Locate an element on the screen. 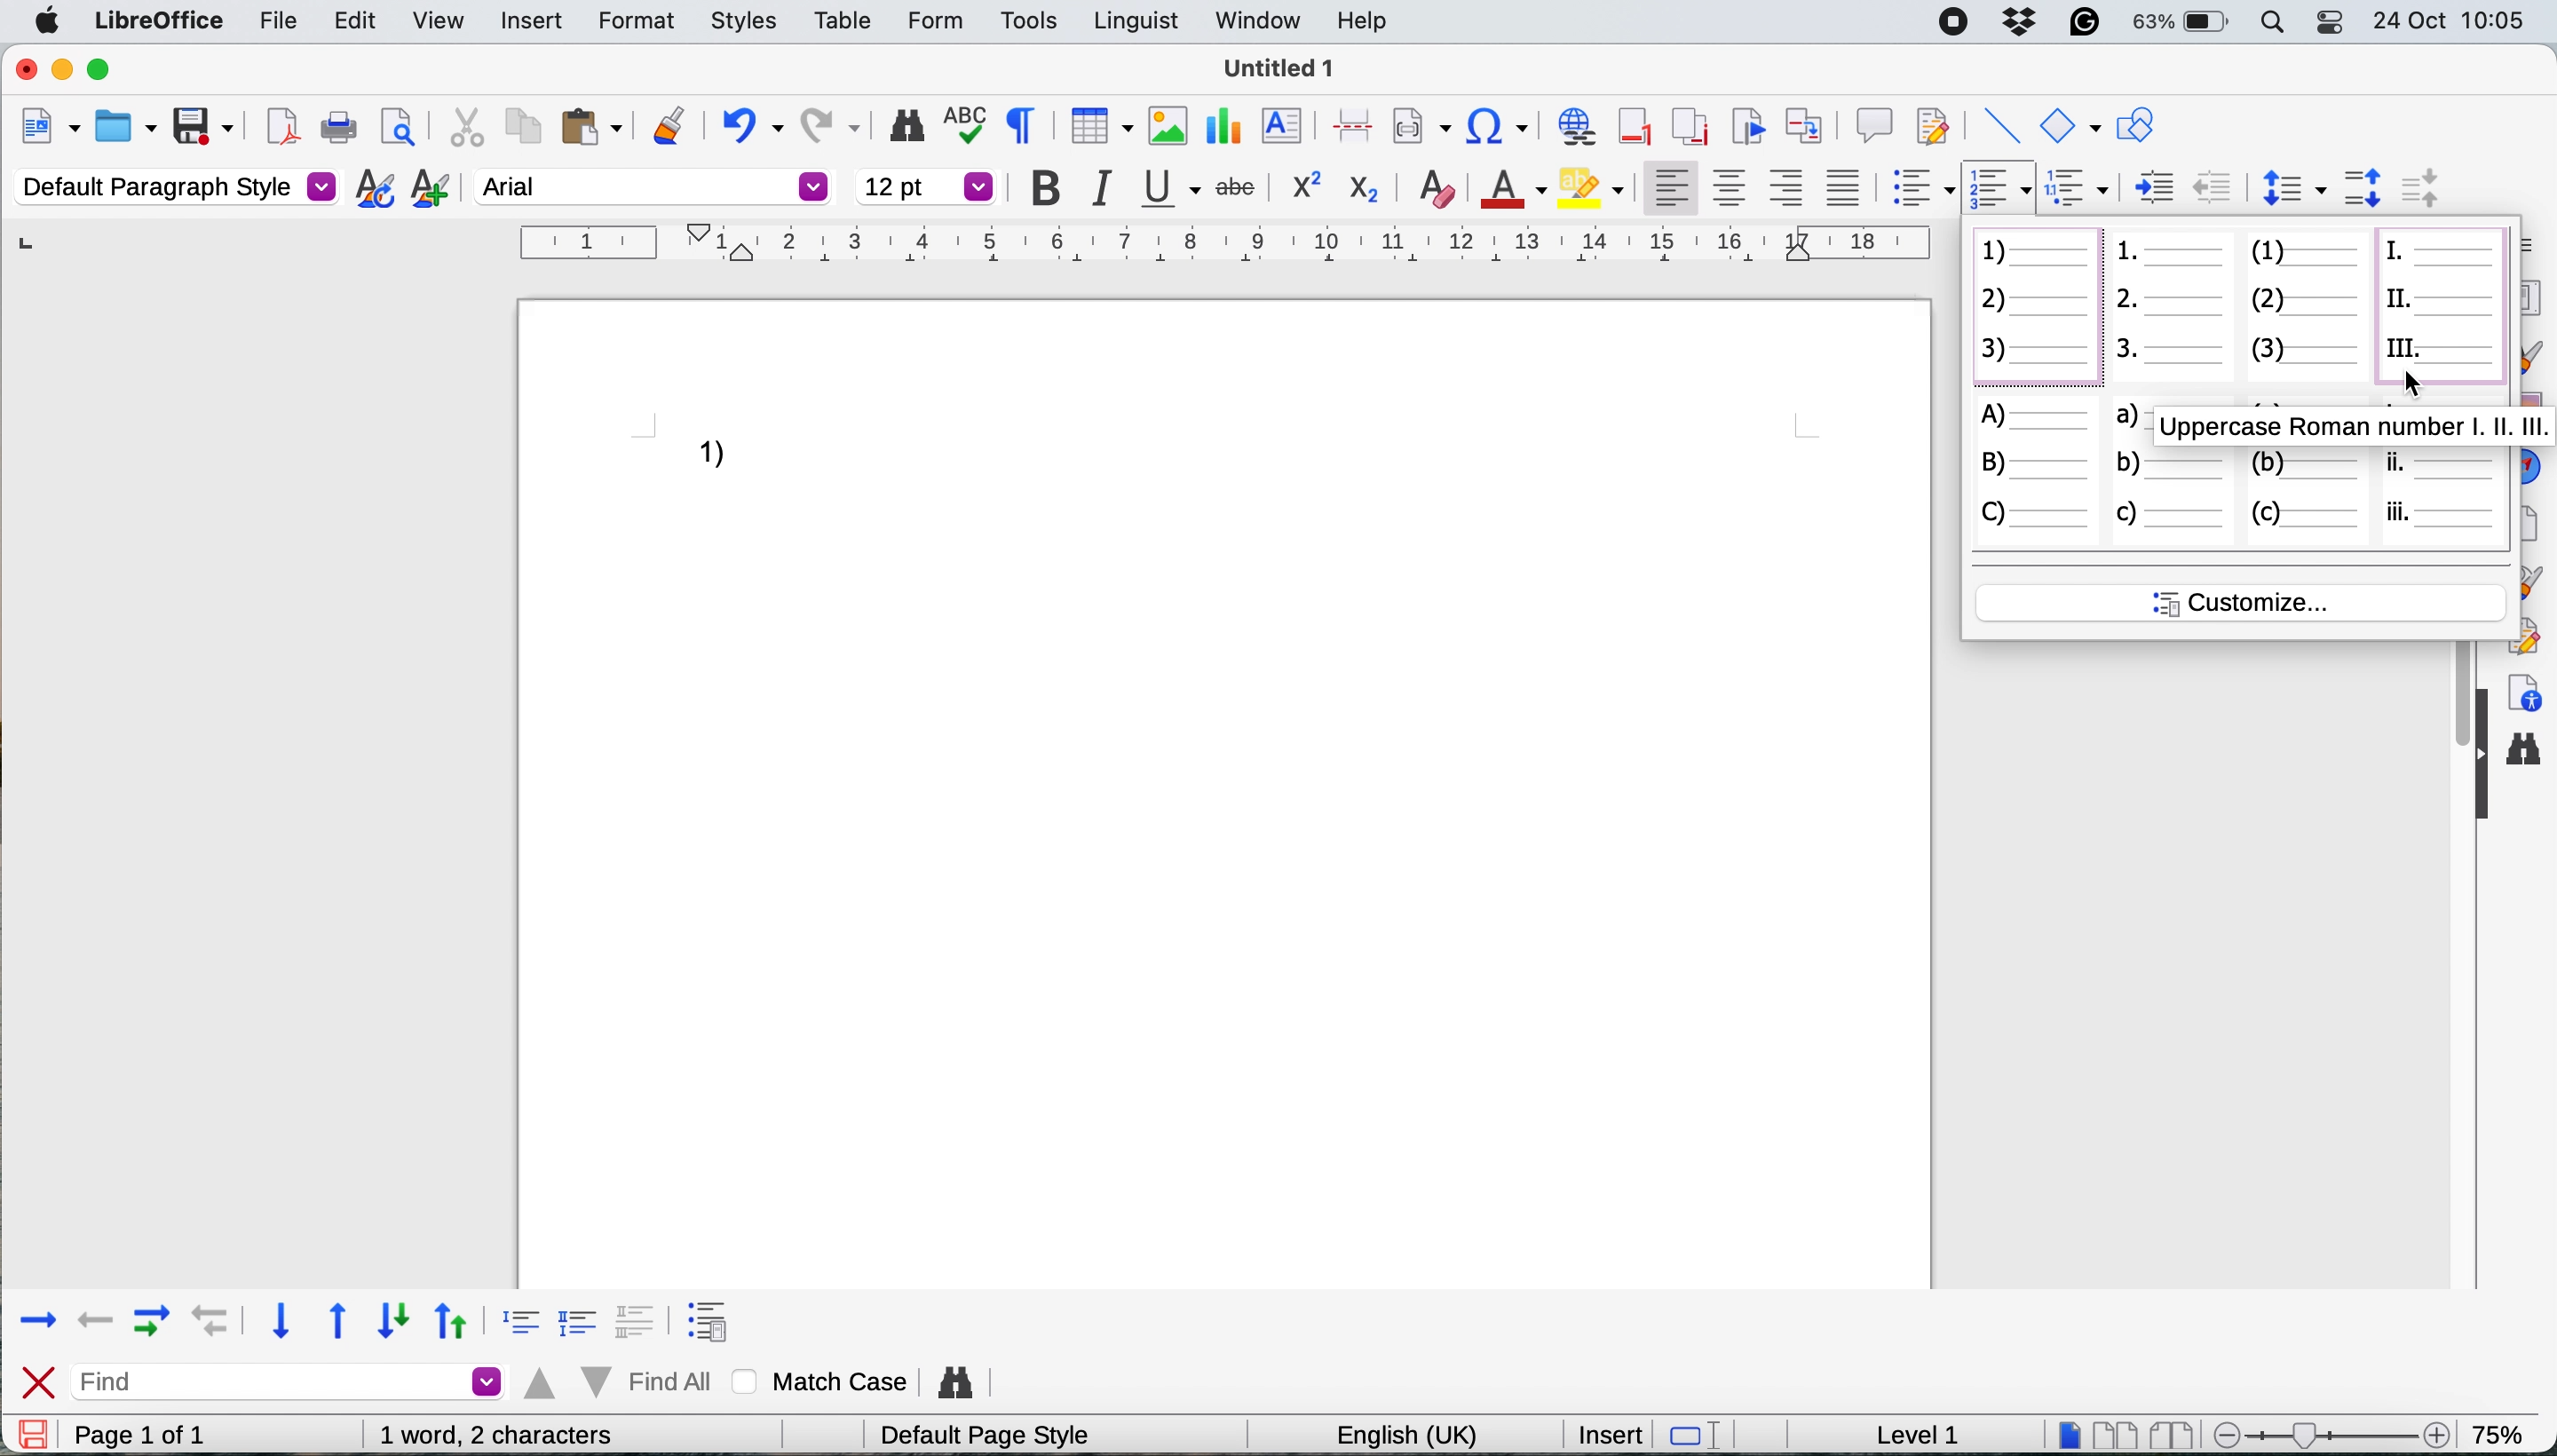 Image resolution: width=2557 pixels, height=1456 pixels. increase paragraph spacing is located at coordinates (2364, 188).